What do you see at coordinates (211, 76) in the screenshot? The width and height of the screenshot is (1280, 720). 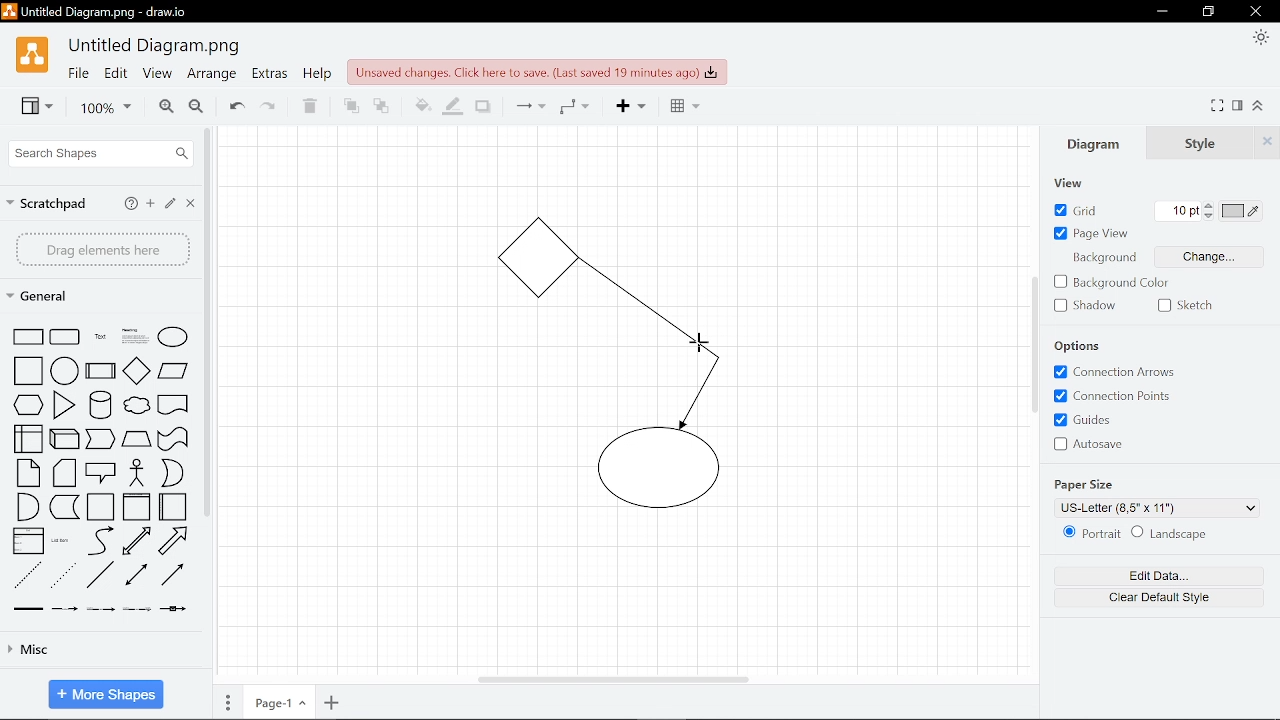 I see `Arrange` at bounding box center [211, 76].